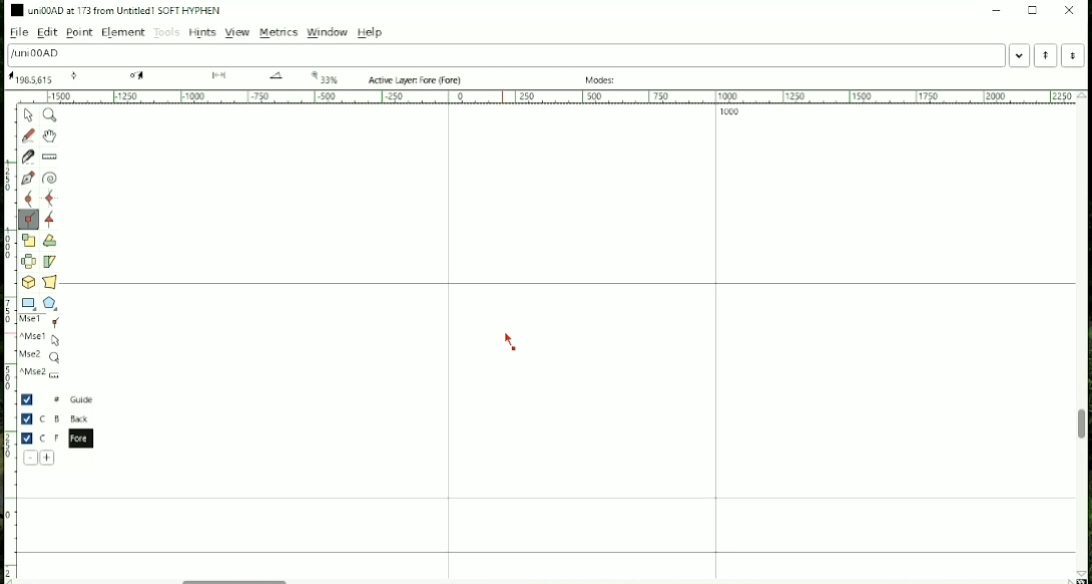  What do you see at coordinates (50, 281) in the screenshot?
I see `Perform a perspective transformation on the selection` at bounding box center [50, 281].